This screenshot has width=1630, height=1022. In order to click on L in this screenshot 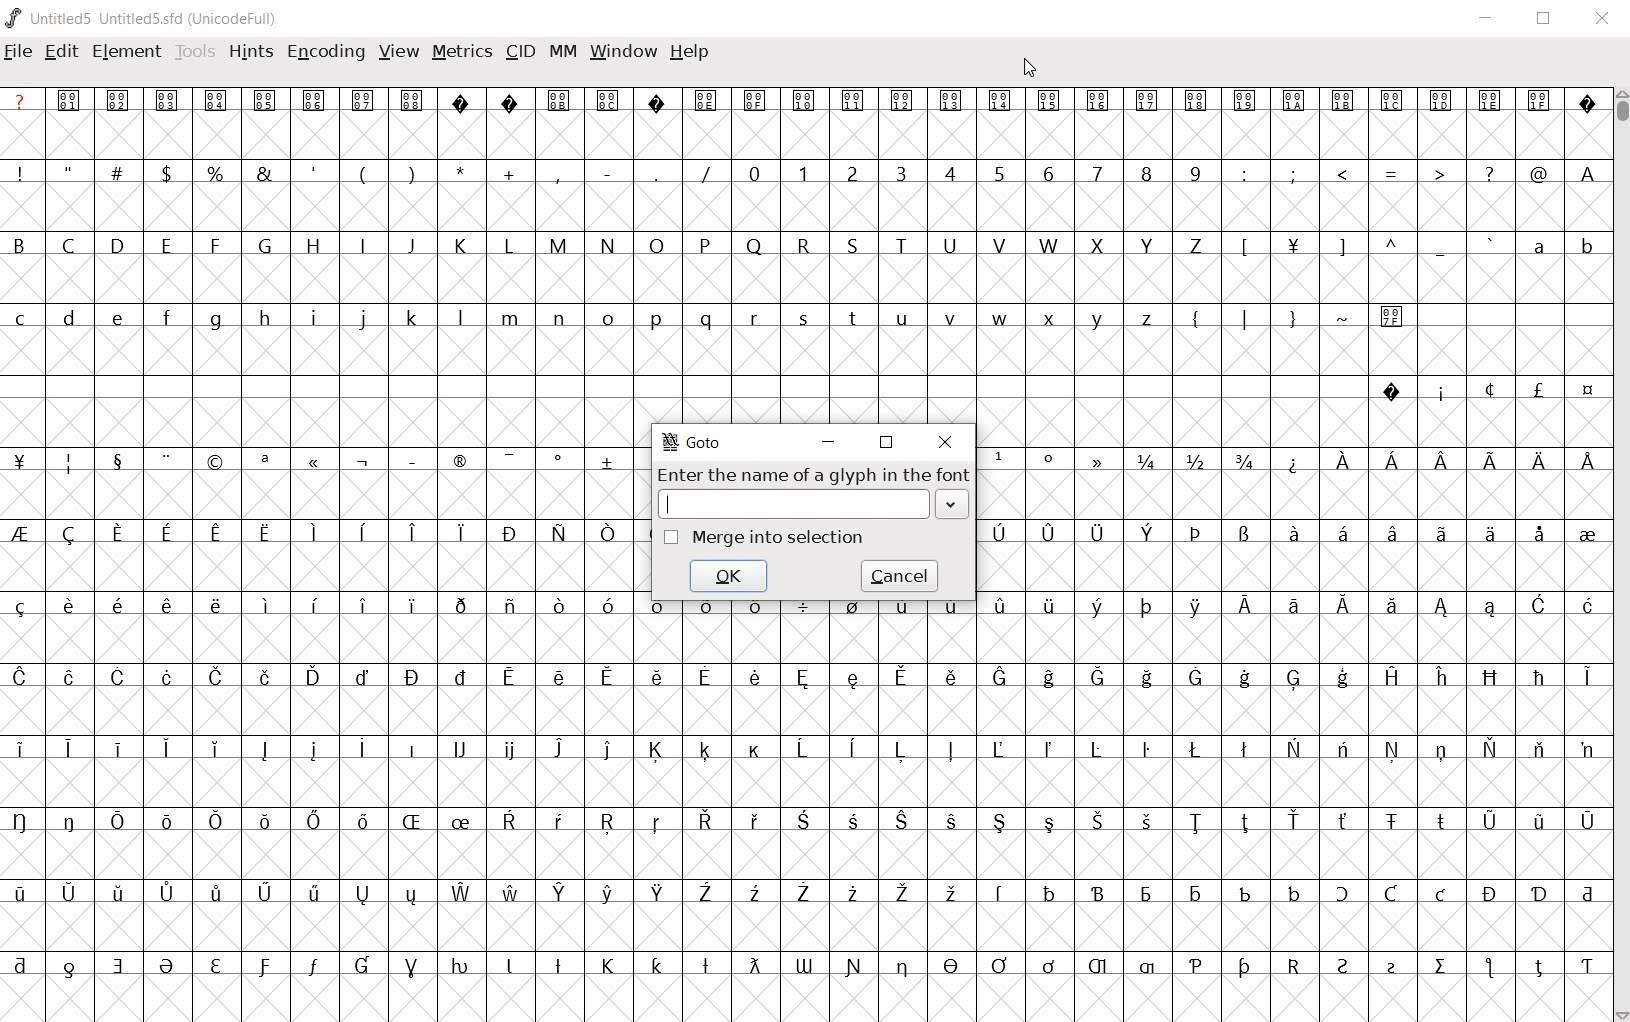, I will do `click(509, 245)`.